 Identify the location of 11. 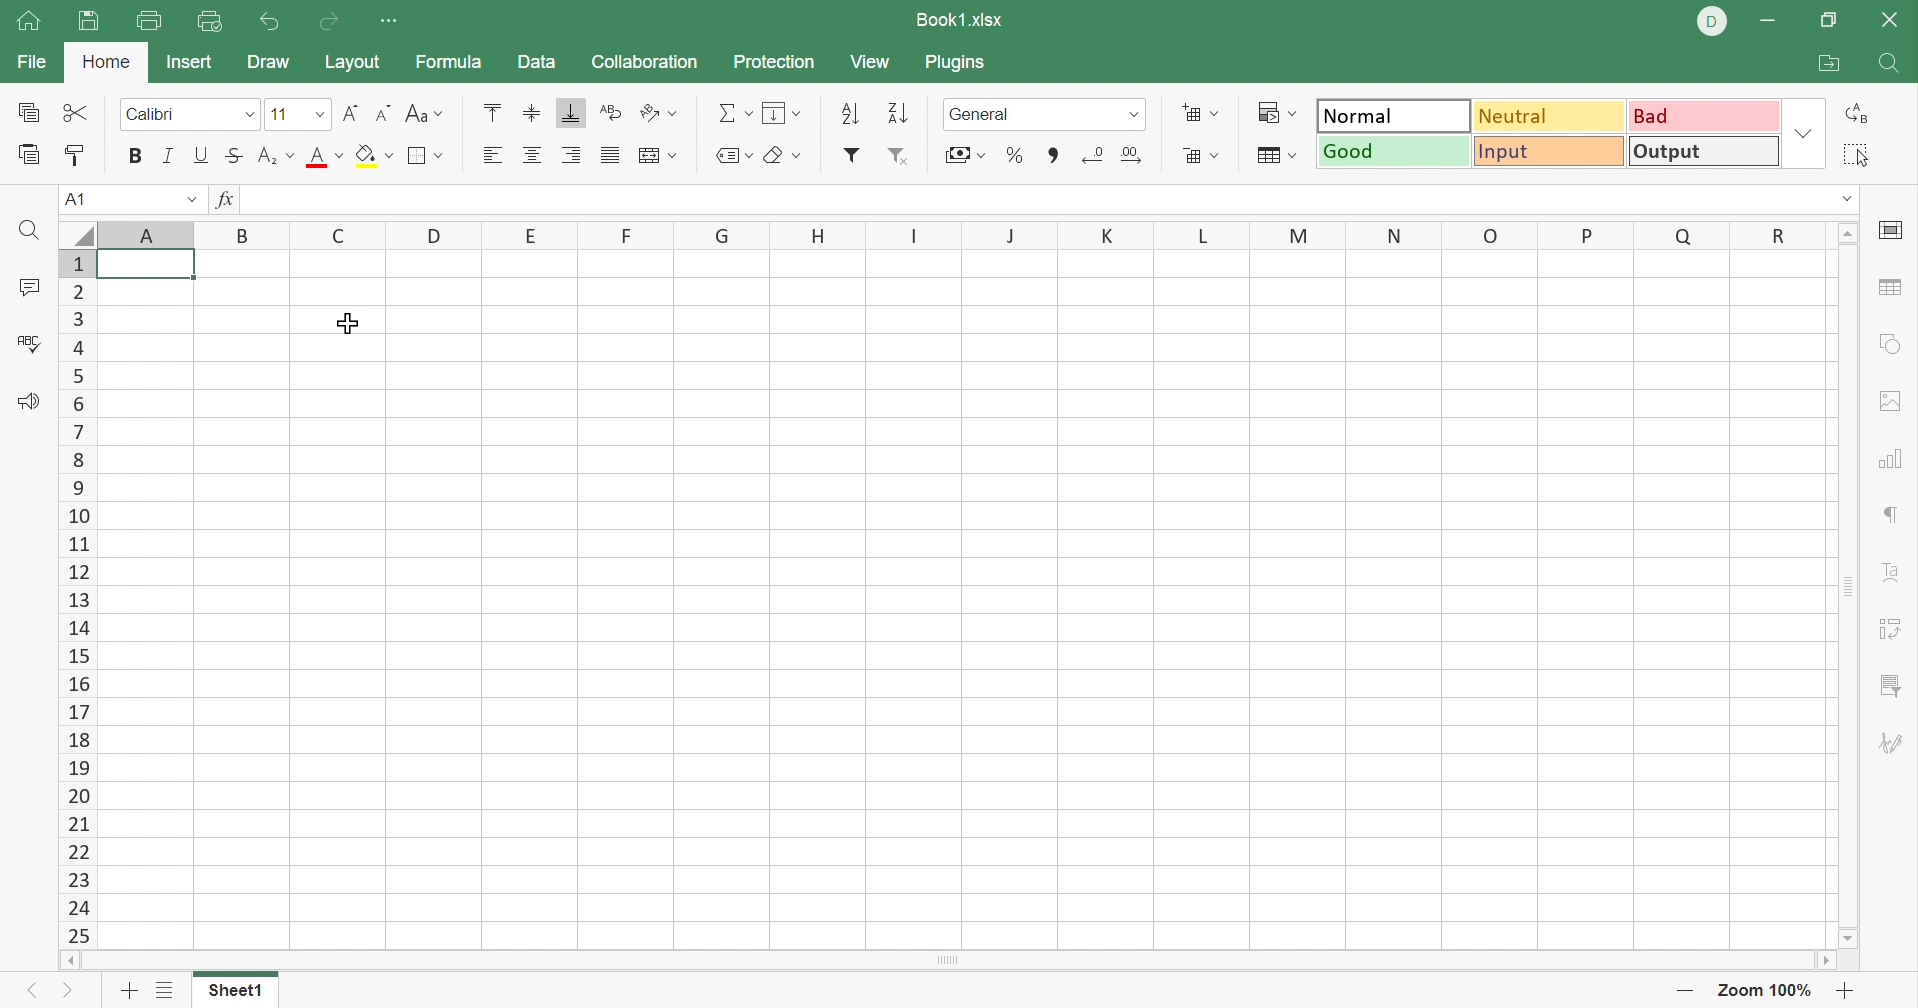
(276, 114).